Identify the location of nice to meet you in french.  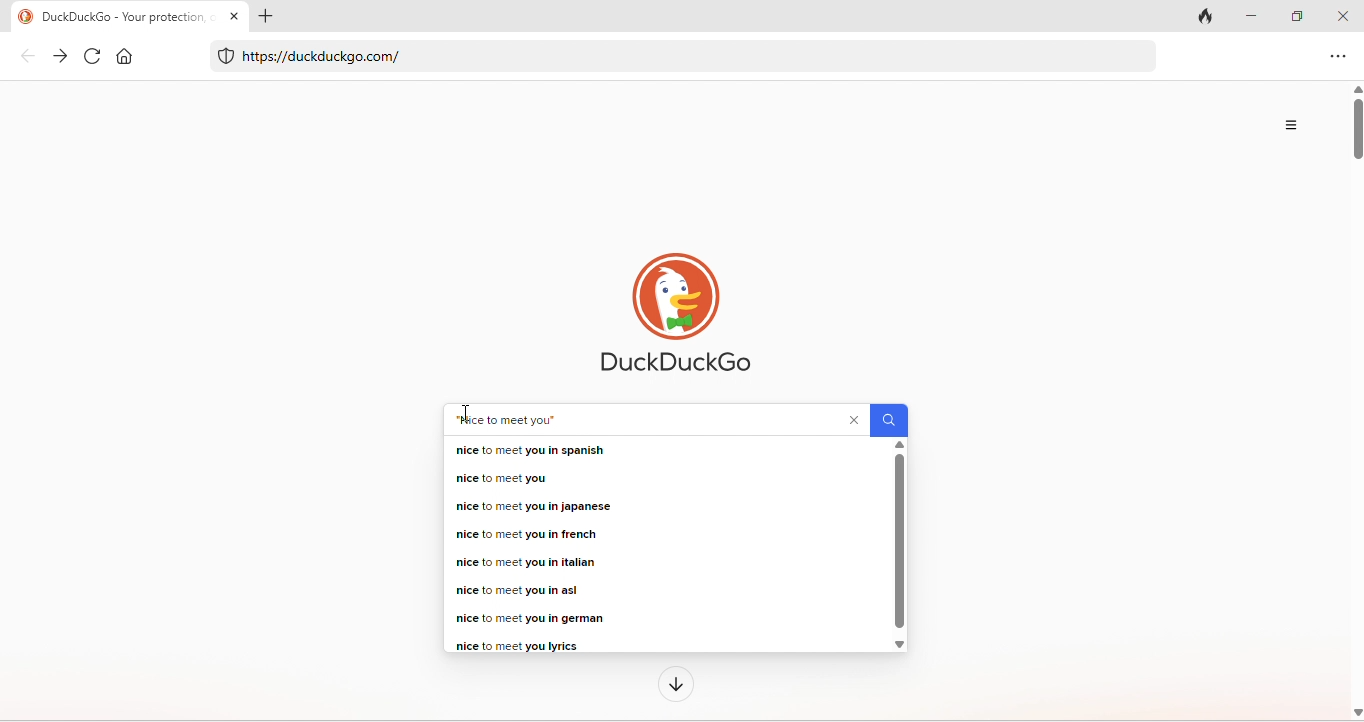
(525, 535).